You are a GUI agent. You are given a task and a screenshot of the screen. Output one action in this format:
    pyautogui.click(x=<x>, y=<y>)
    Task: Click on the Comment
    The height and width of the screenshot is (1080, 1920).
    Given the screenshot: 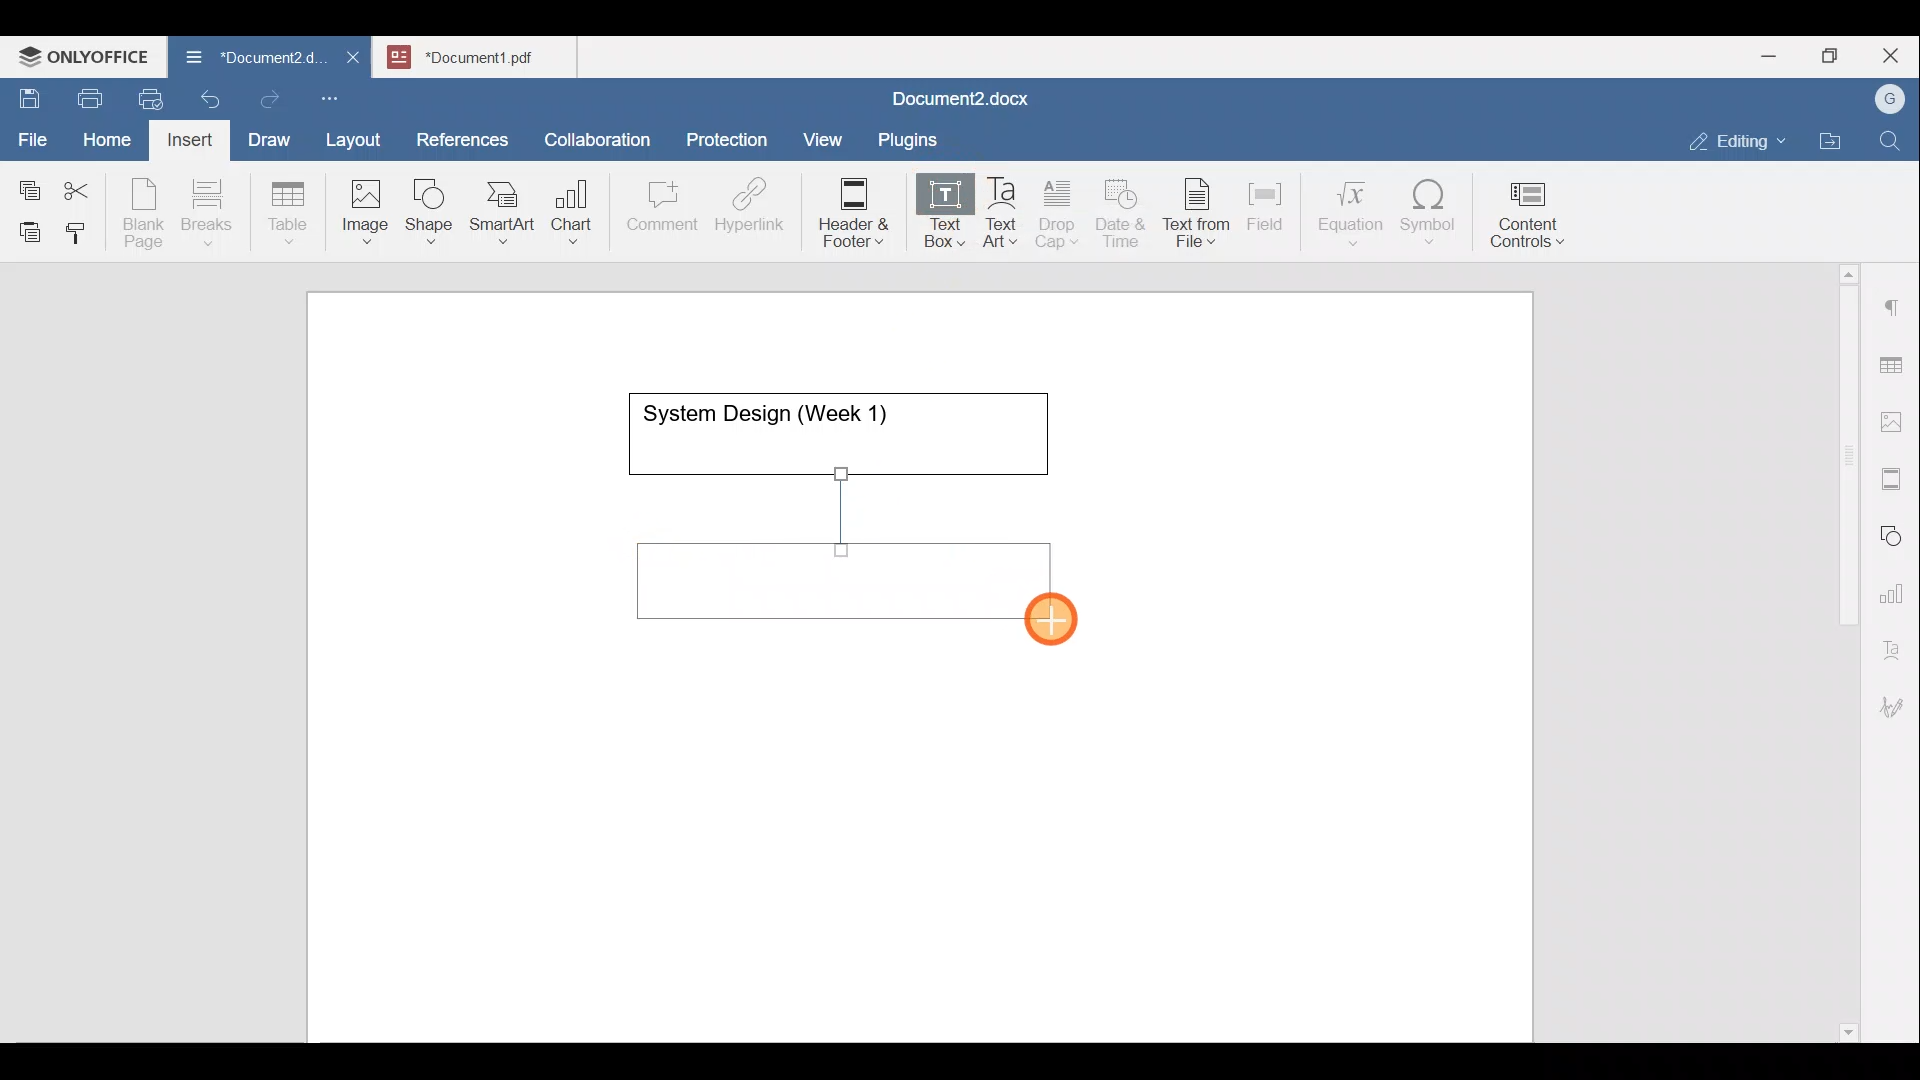 What is the action you would take?
    pyautogui.click(x=656, y=211)
    